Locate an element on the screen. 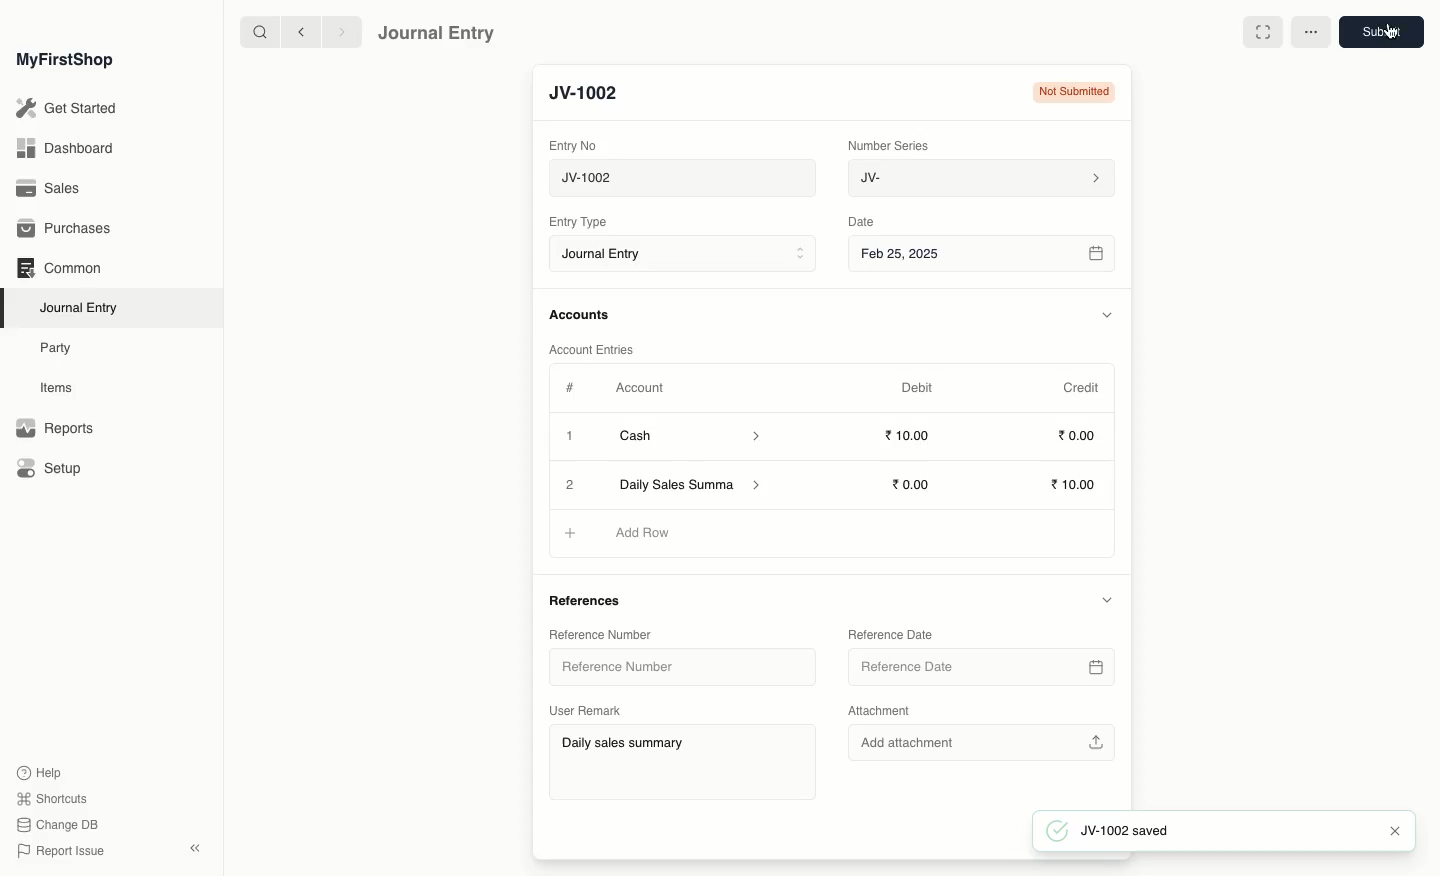 This screenshot has width=1440, height=876. backward < is located at coordinates (296, 32).